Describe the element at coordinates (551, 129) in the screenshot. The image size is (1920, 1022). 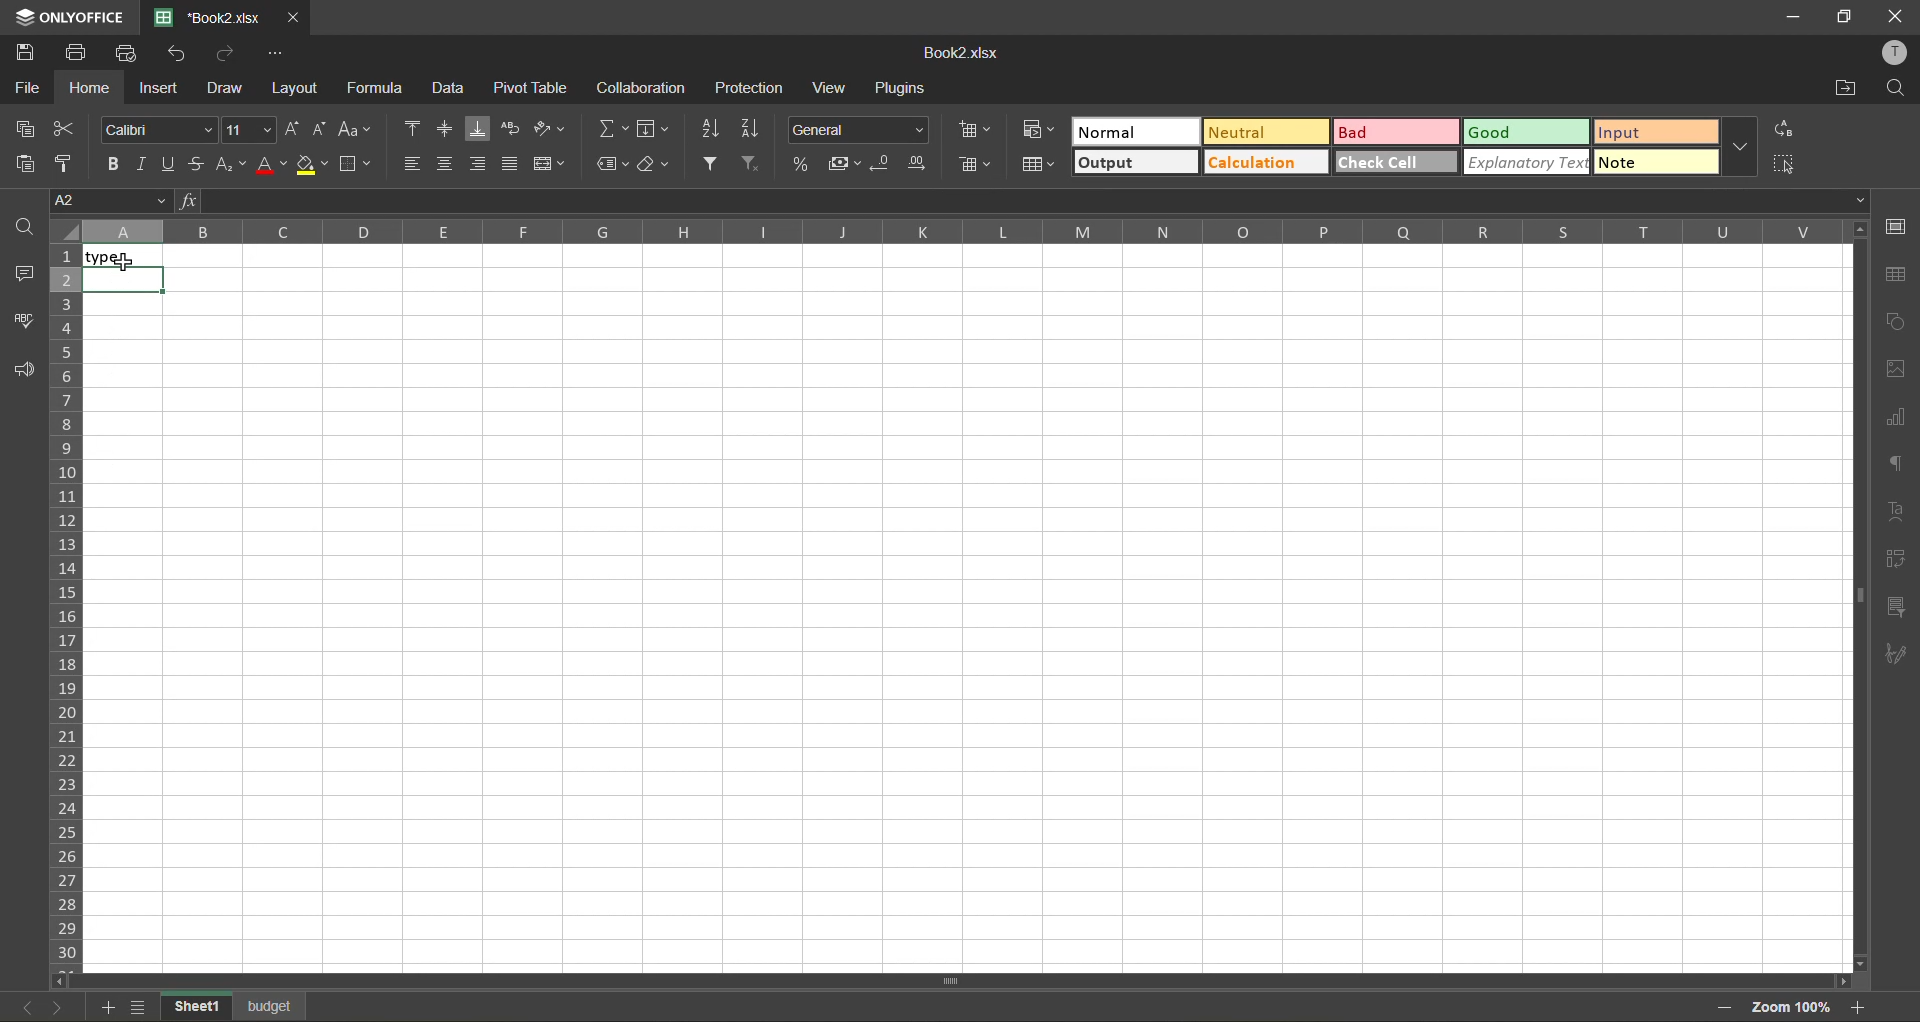
I see `orientation` at that location.